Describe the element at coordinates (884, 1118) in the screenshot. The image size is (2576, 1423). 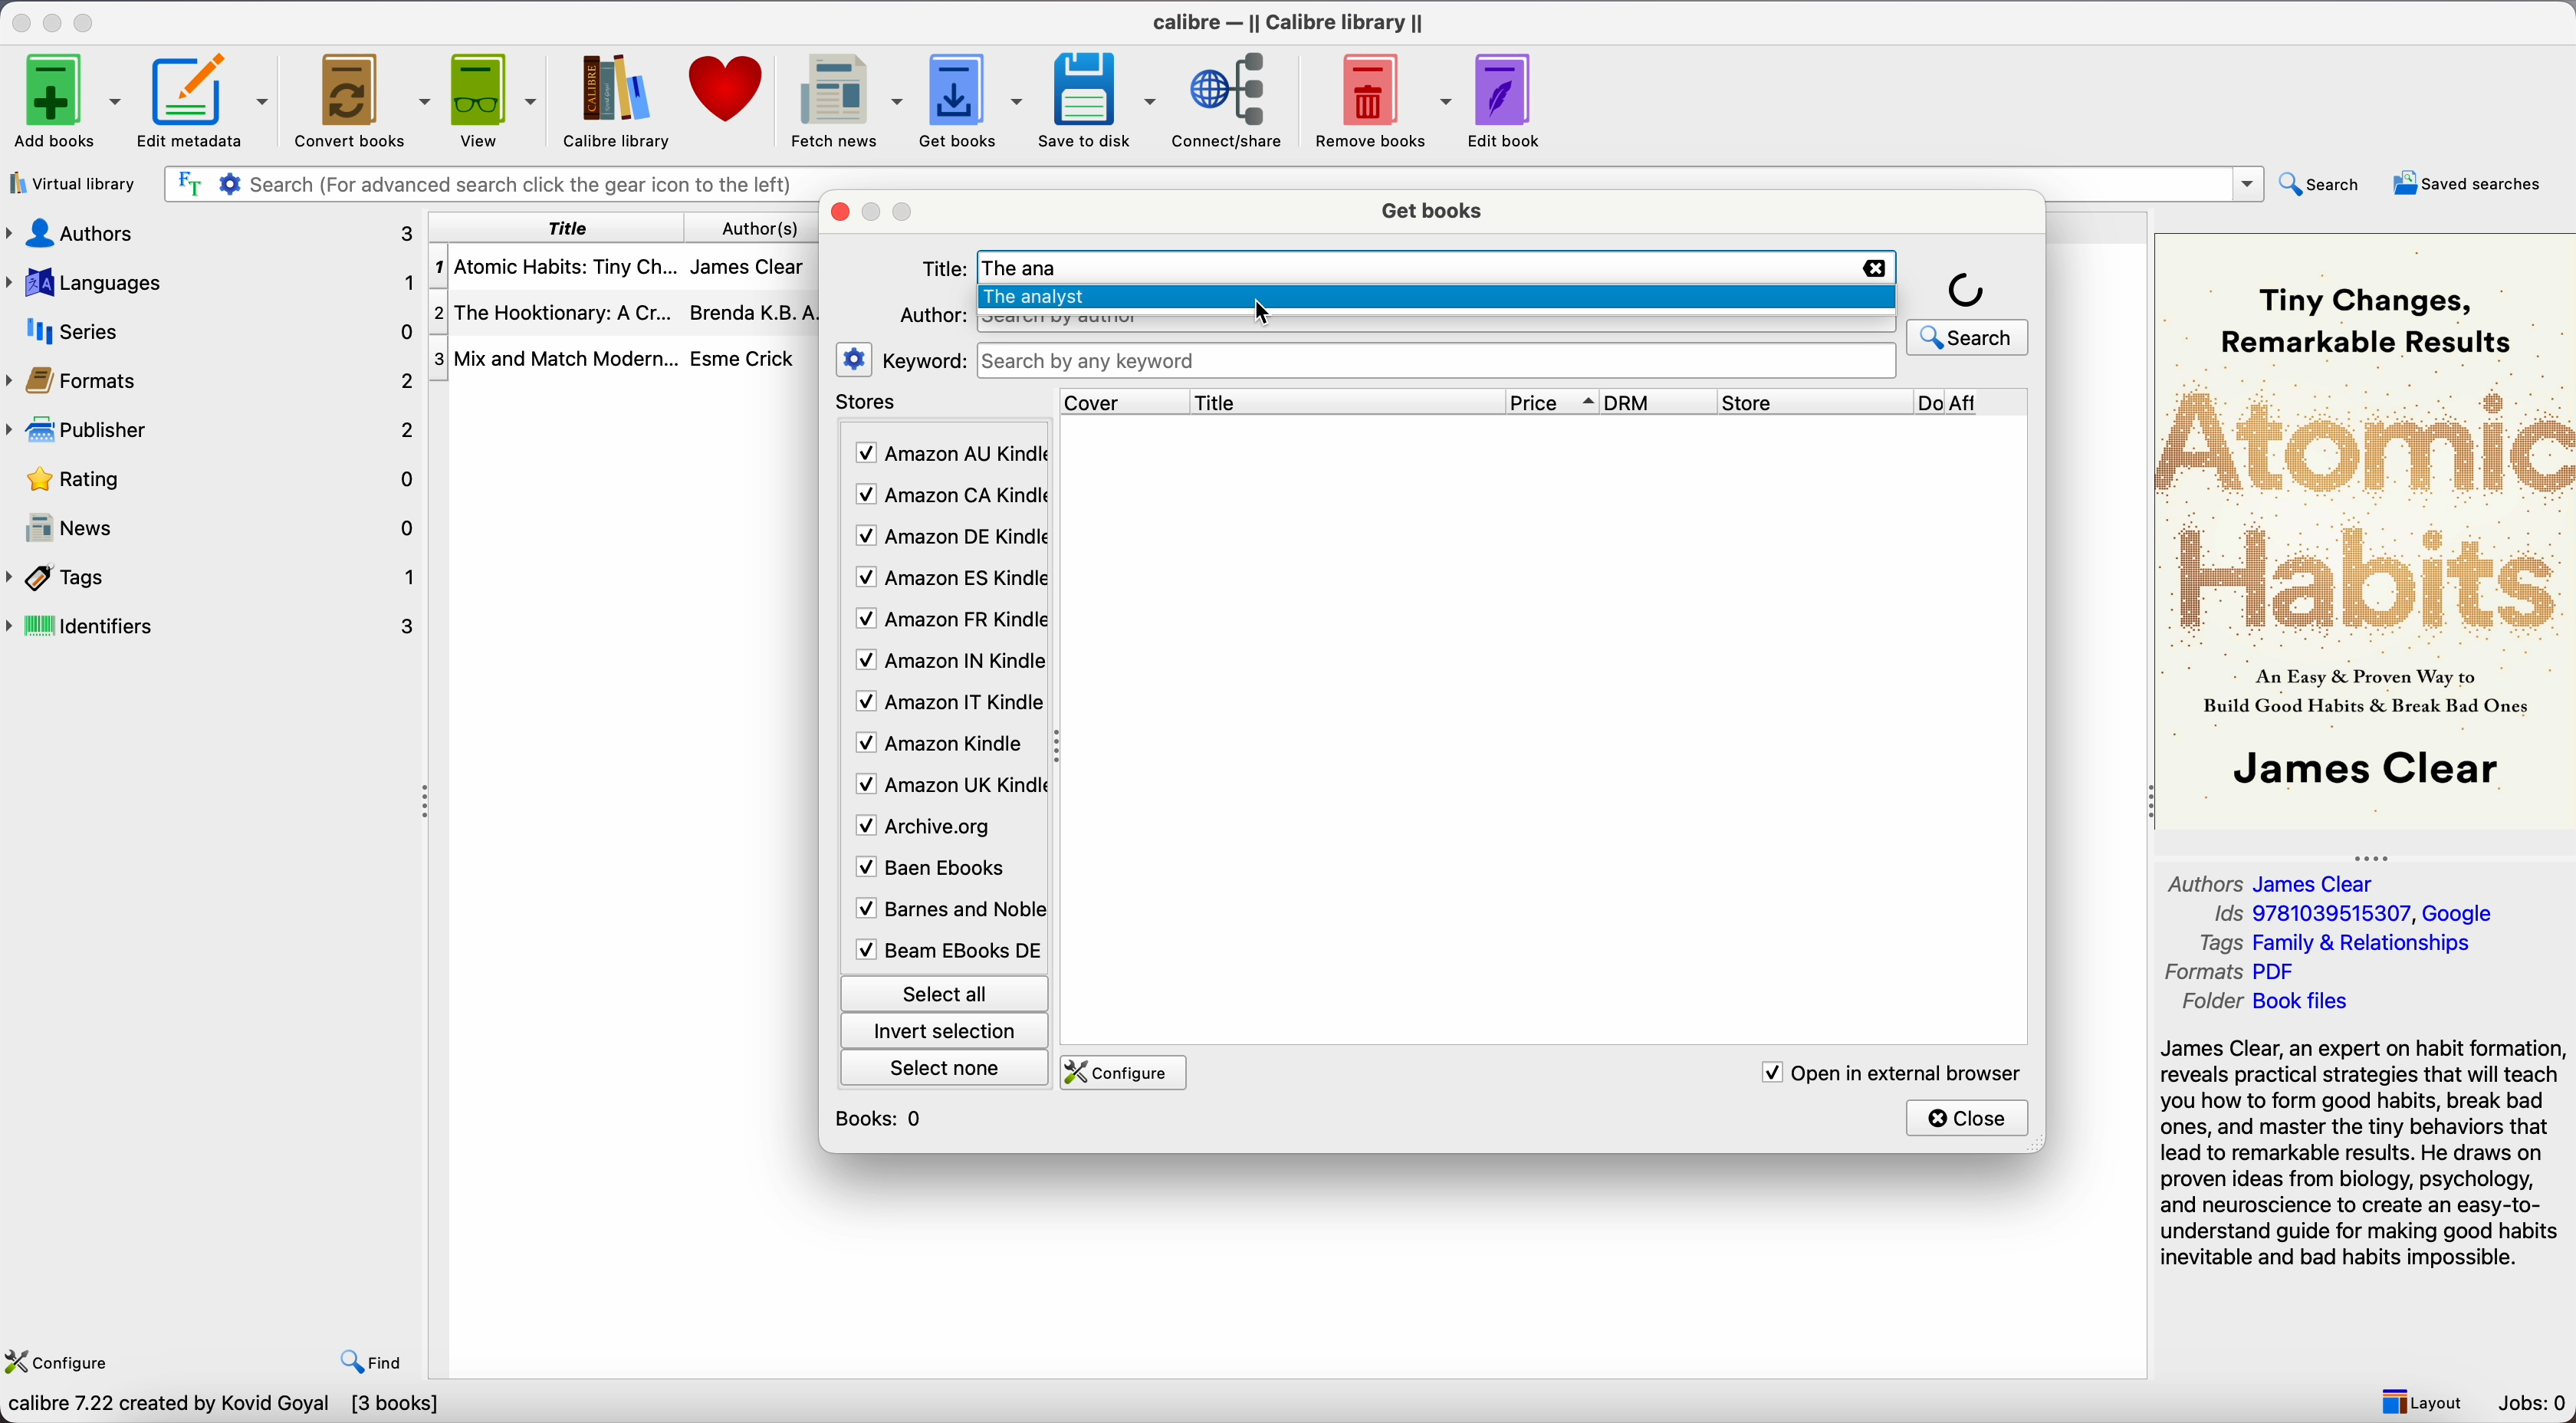
I see `books: 0` at that location.